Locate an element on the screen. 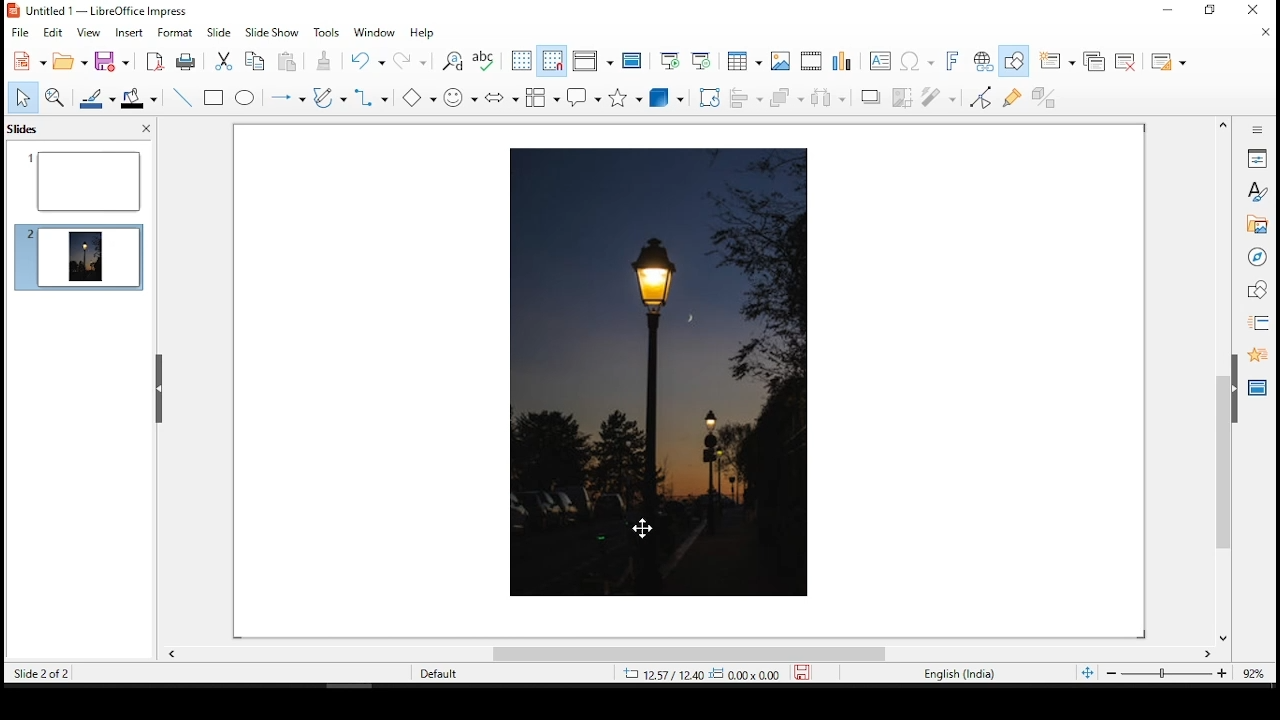  arrange is located at coordinates (787, 100).